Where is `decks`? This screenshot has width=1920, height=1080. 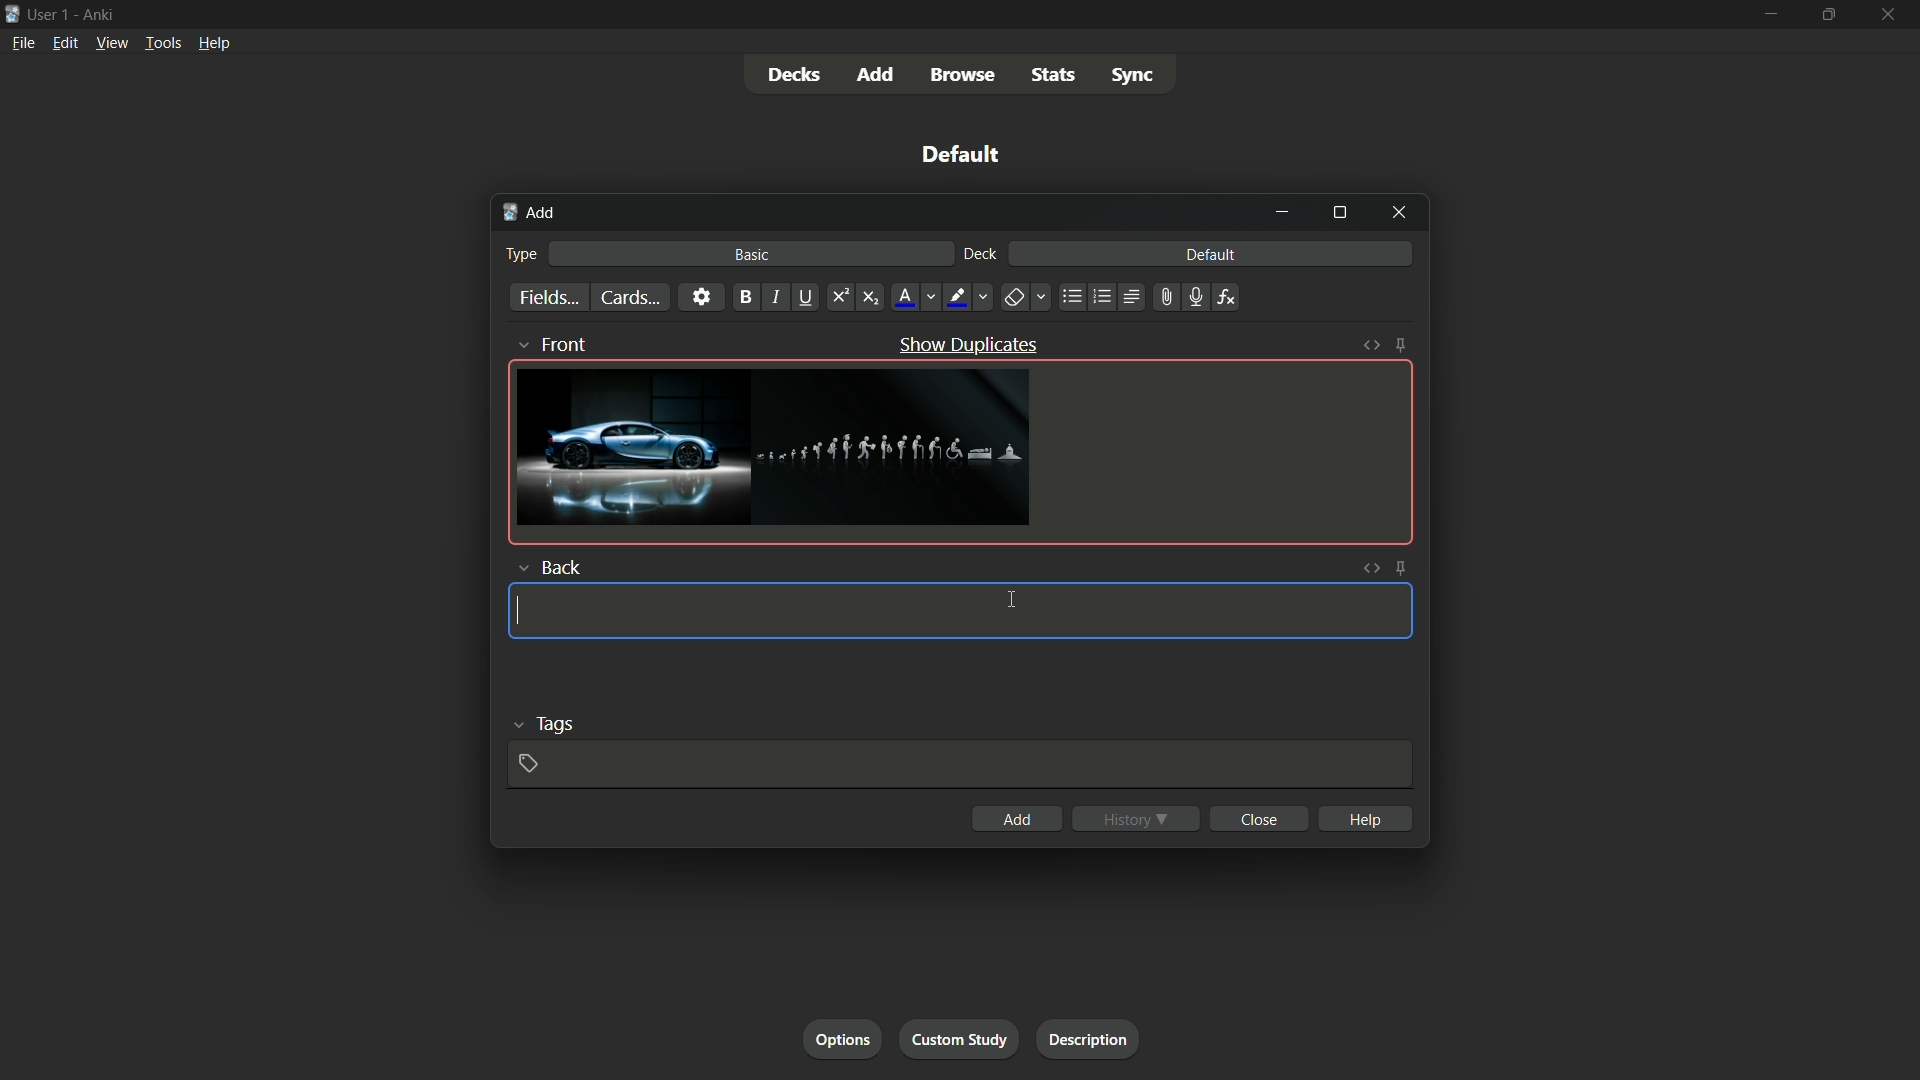
decks is located at coordinates (794, 76).